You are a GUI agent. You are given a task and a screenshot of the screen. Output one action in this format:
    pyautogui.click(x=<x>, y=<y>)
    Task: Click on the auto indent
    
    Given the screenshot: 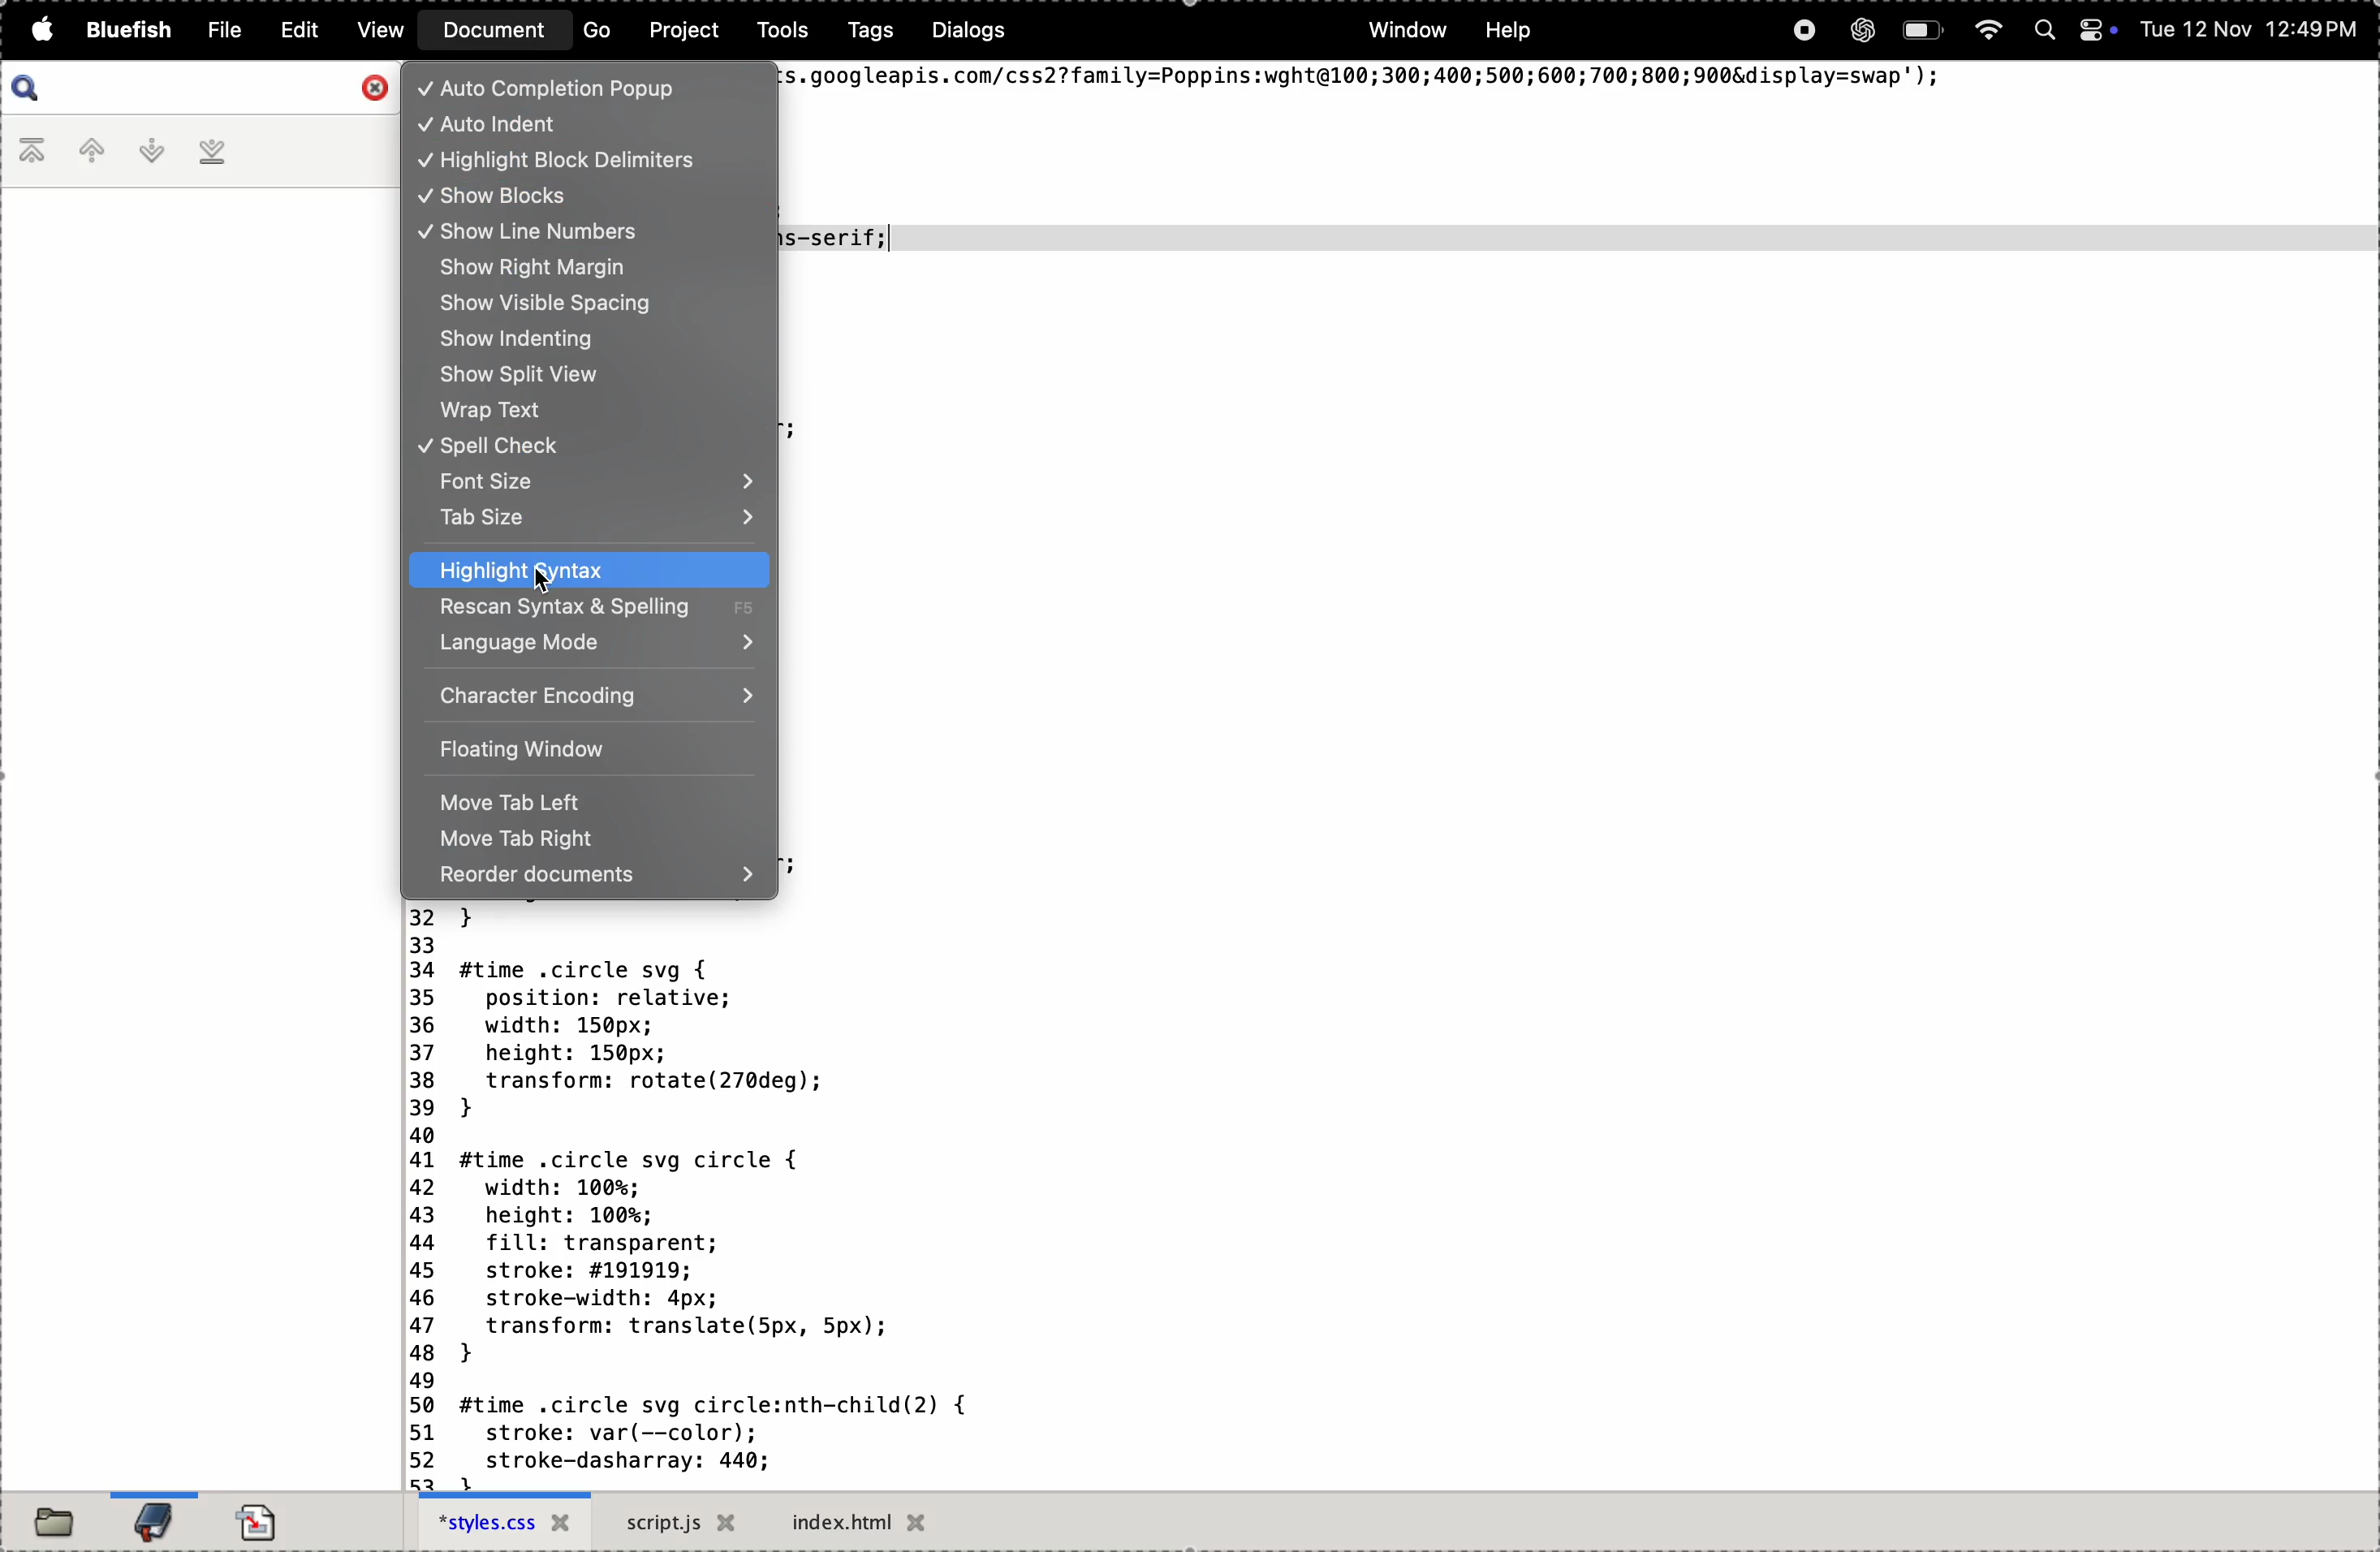 What is the action you would take?
    pyautogui.click(x=591, y=124)
    